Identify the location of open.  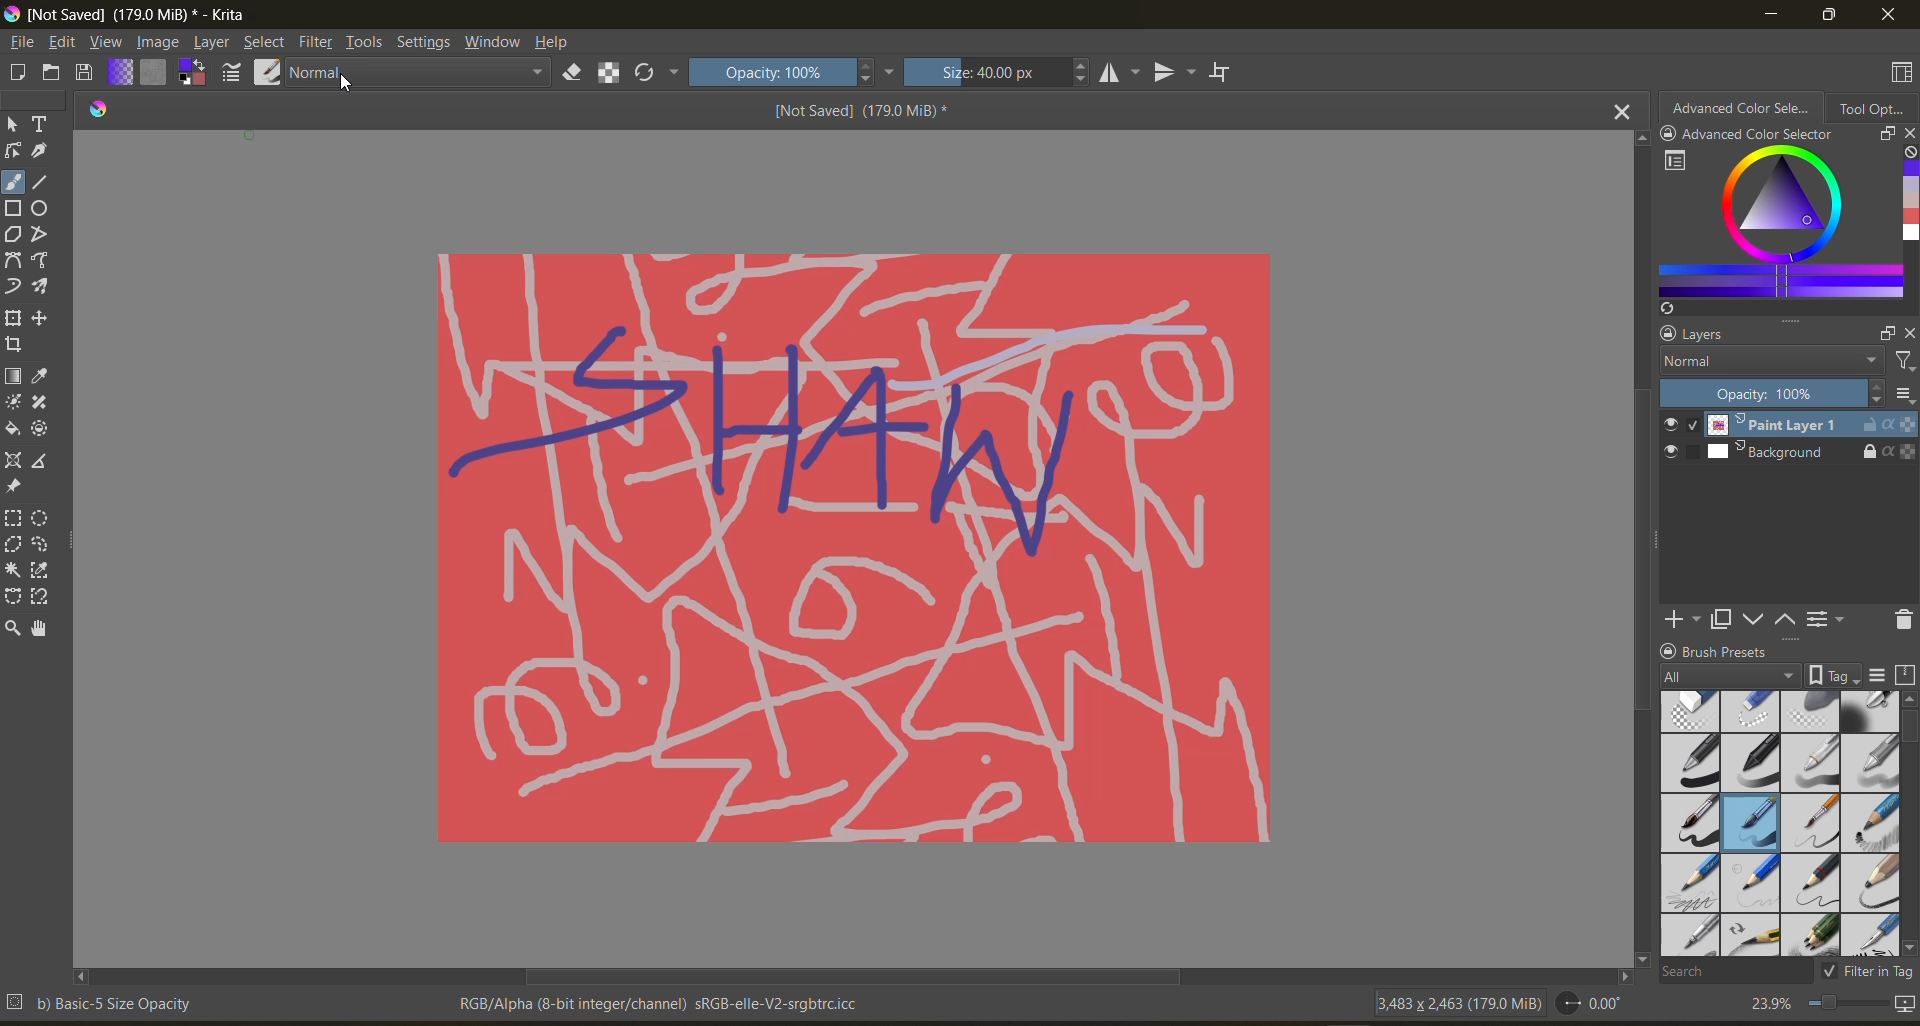
(51, 71).